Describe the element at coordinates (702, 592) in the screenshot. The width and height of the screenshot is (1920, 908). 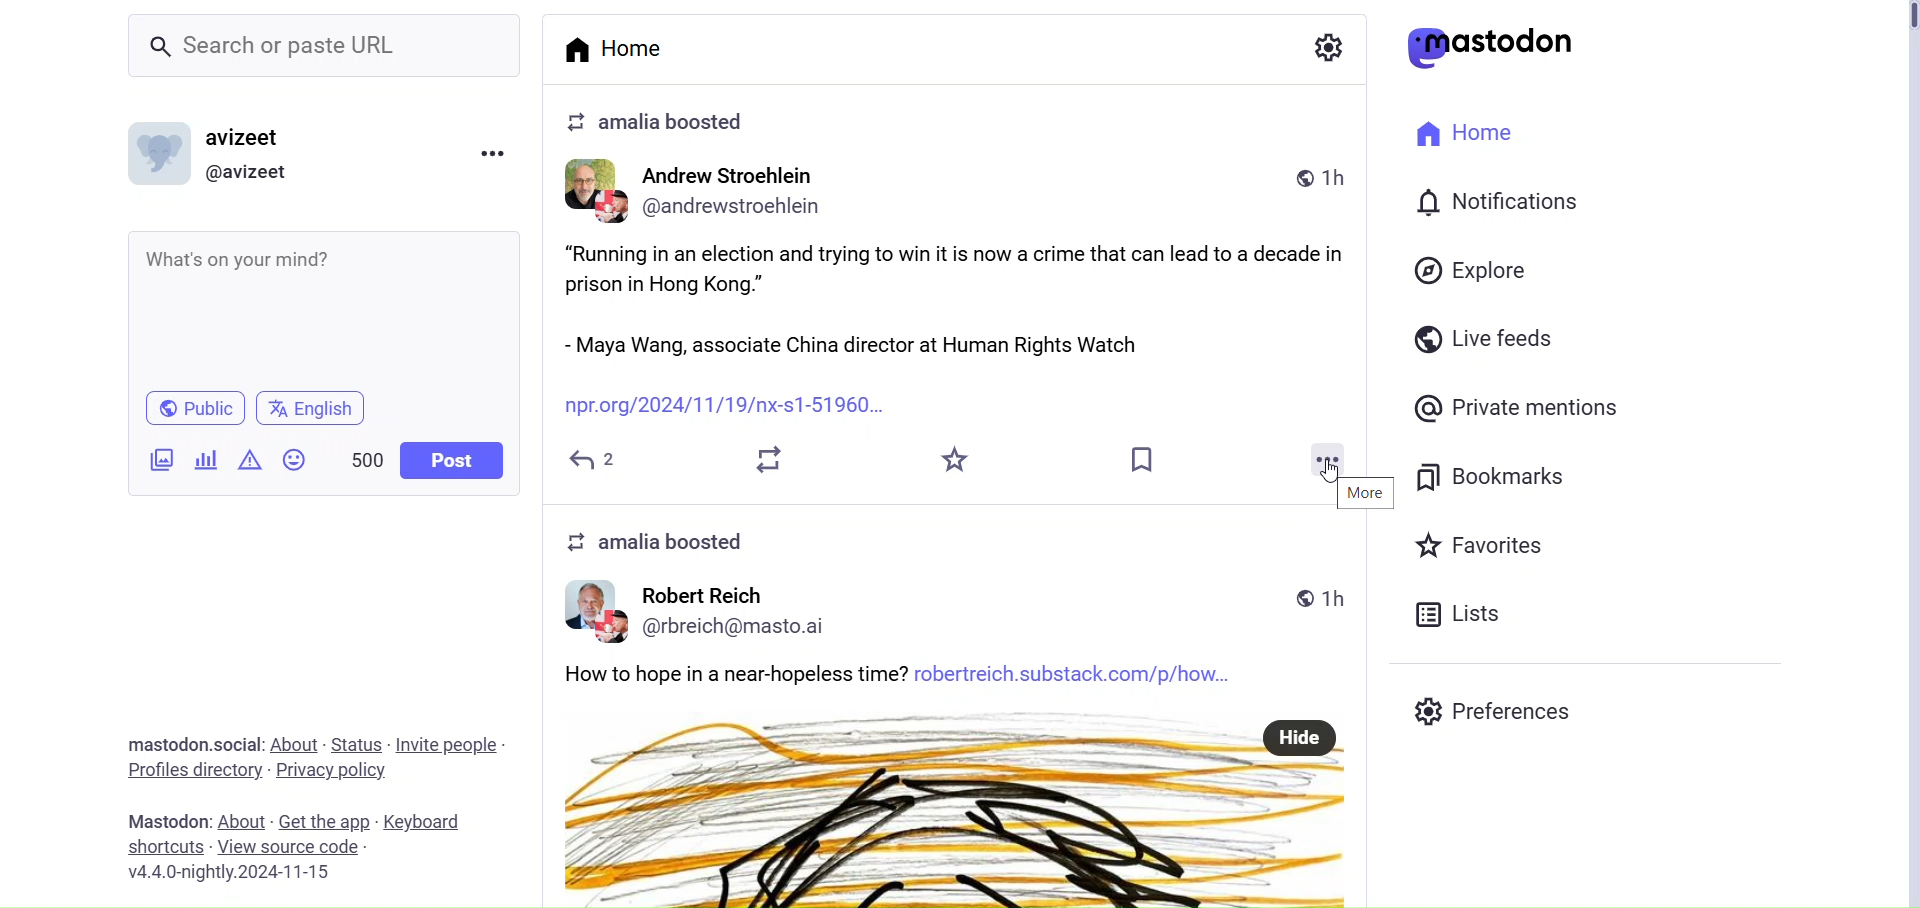
I see `User Name ` at that location.